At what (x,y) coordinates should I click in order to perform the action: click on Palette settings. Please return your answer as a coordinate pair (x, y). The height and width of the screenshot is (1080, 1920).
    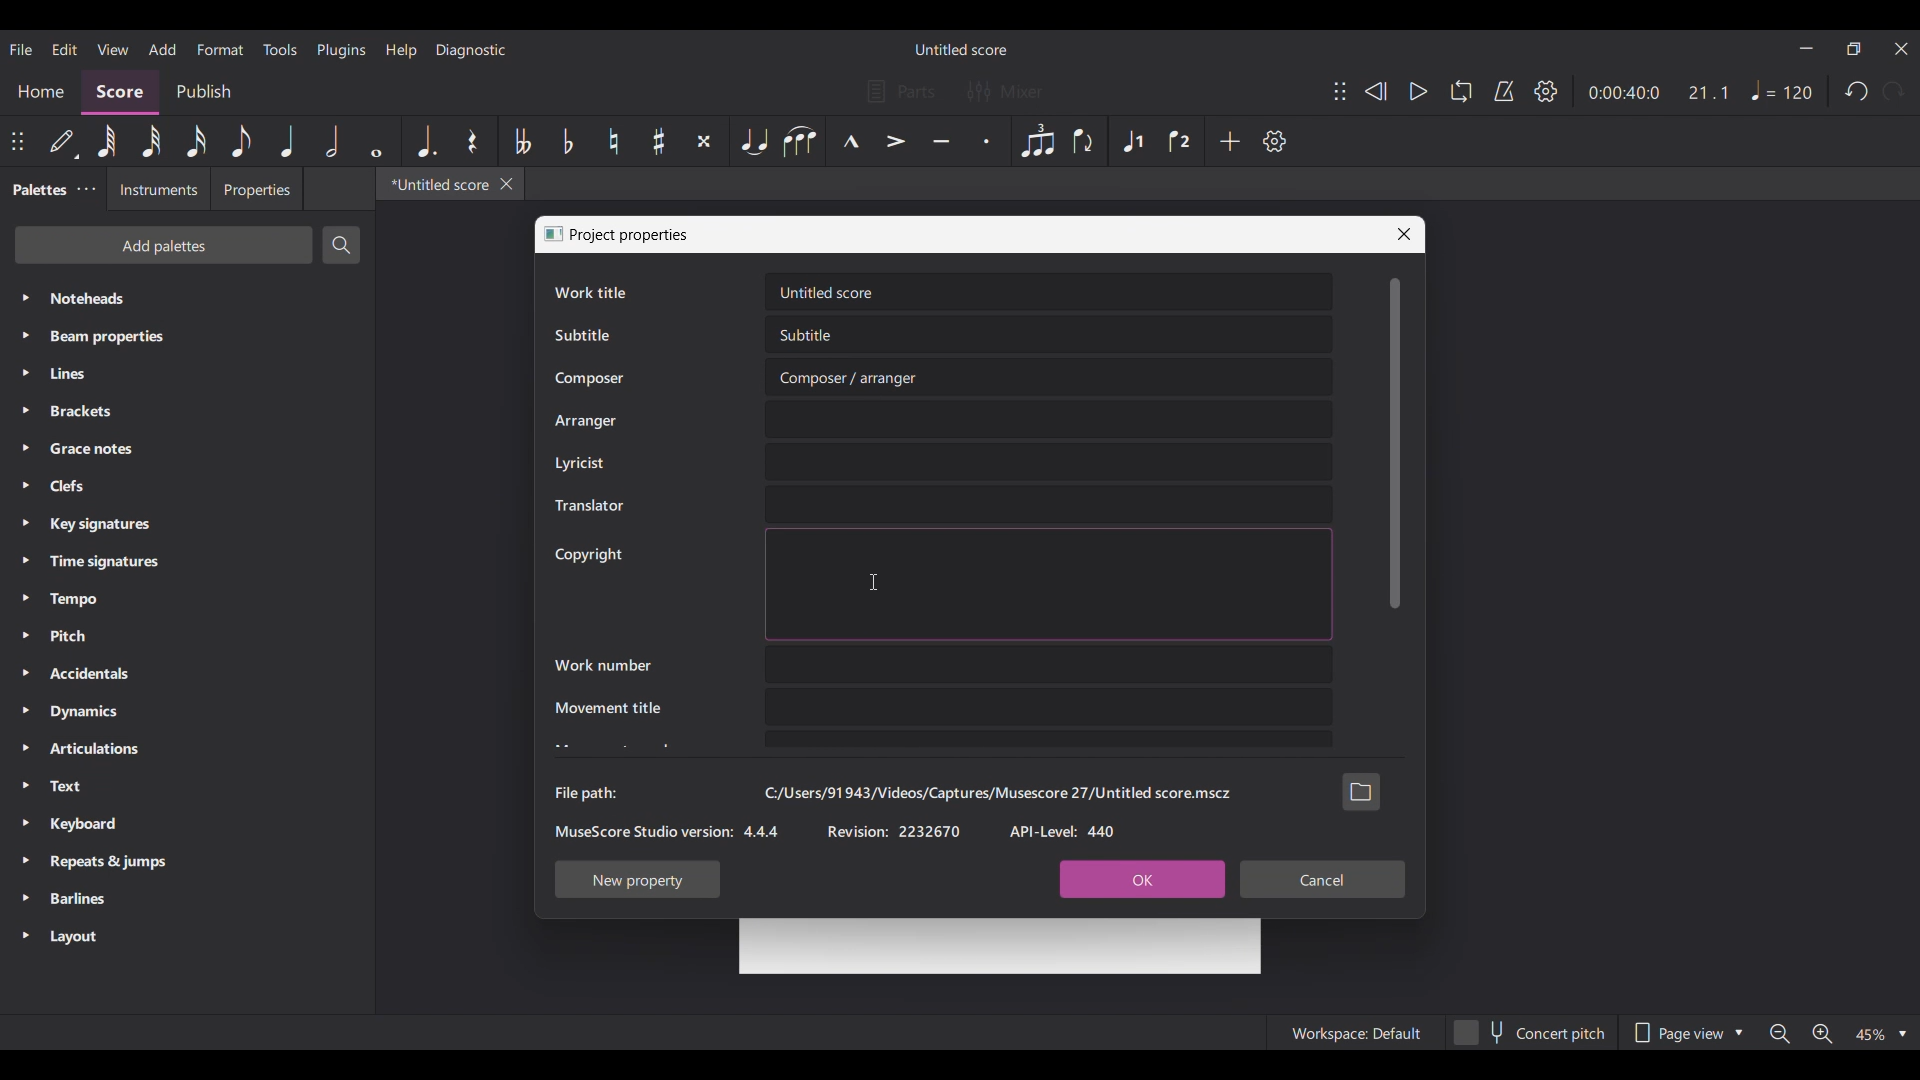
    Looking at the image, I should click on (87, 189).